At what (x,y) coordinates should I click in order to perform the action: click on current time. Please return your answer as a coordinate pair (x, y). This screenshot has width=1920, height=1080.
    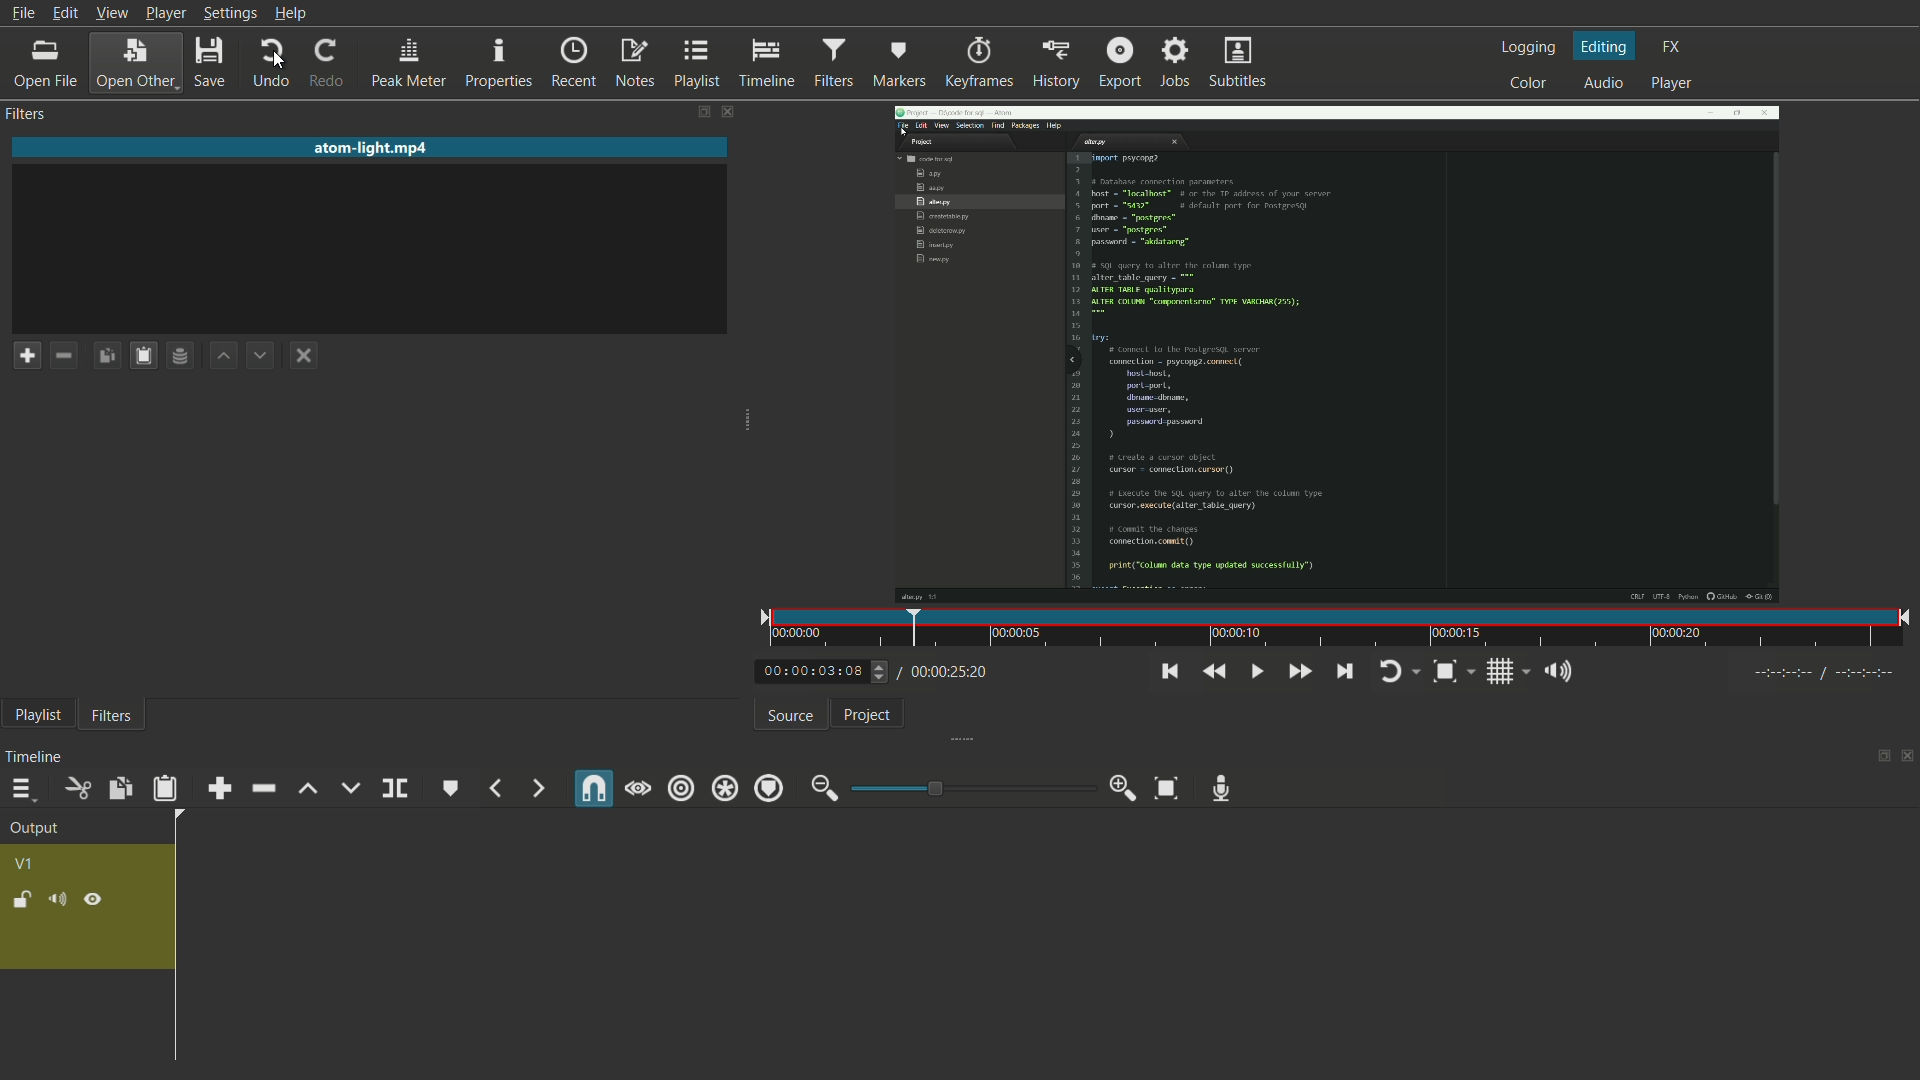
    Looking at the image, I should click on (812, 671).